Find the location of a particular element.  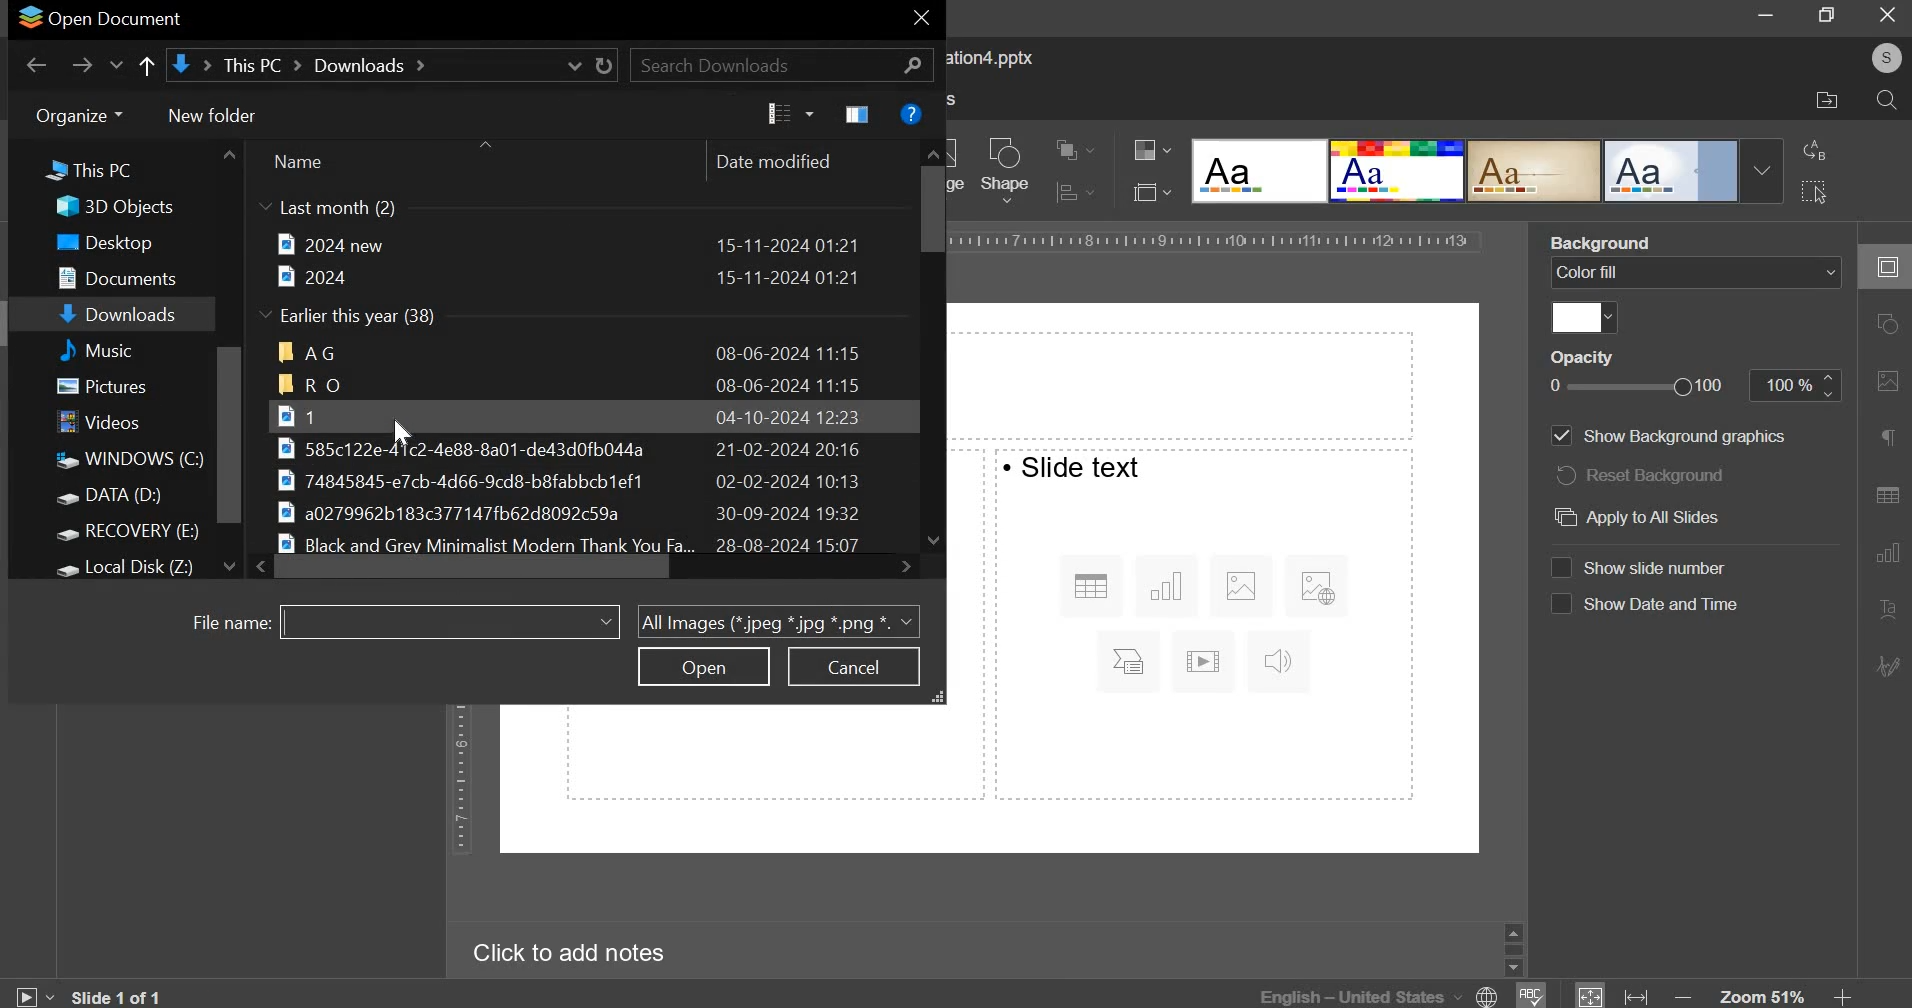

Drop-down  is located at coordinates (1762, 171).